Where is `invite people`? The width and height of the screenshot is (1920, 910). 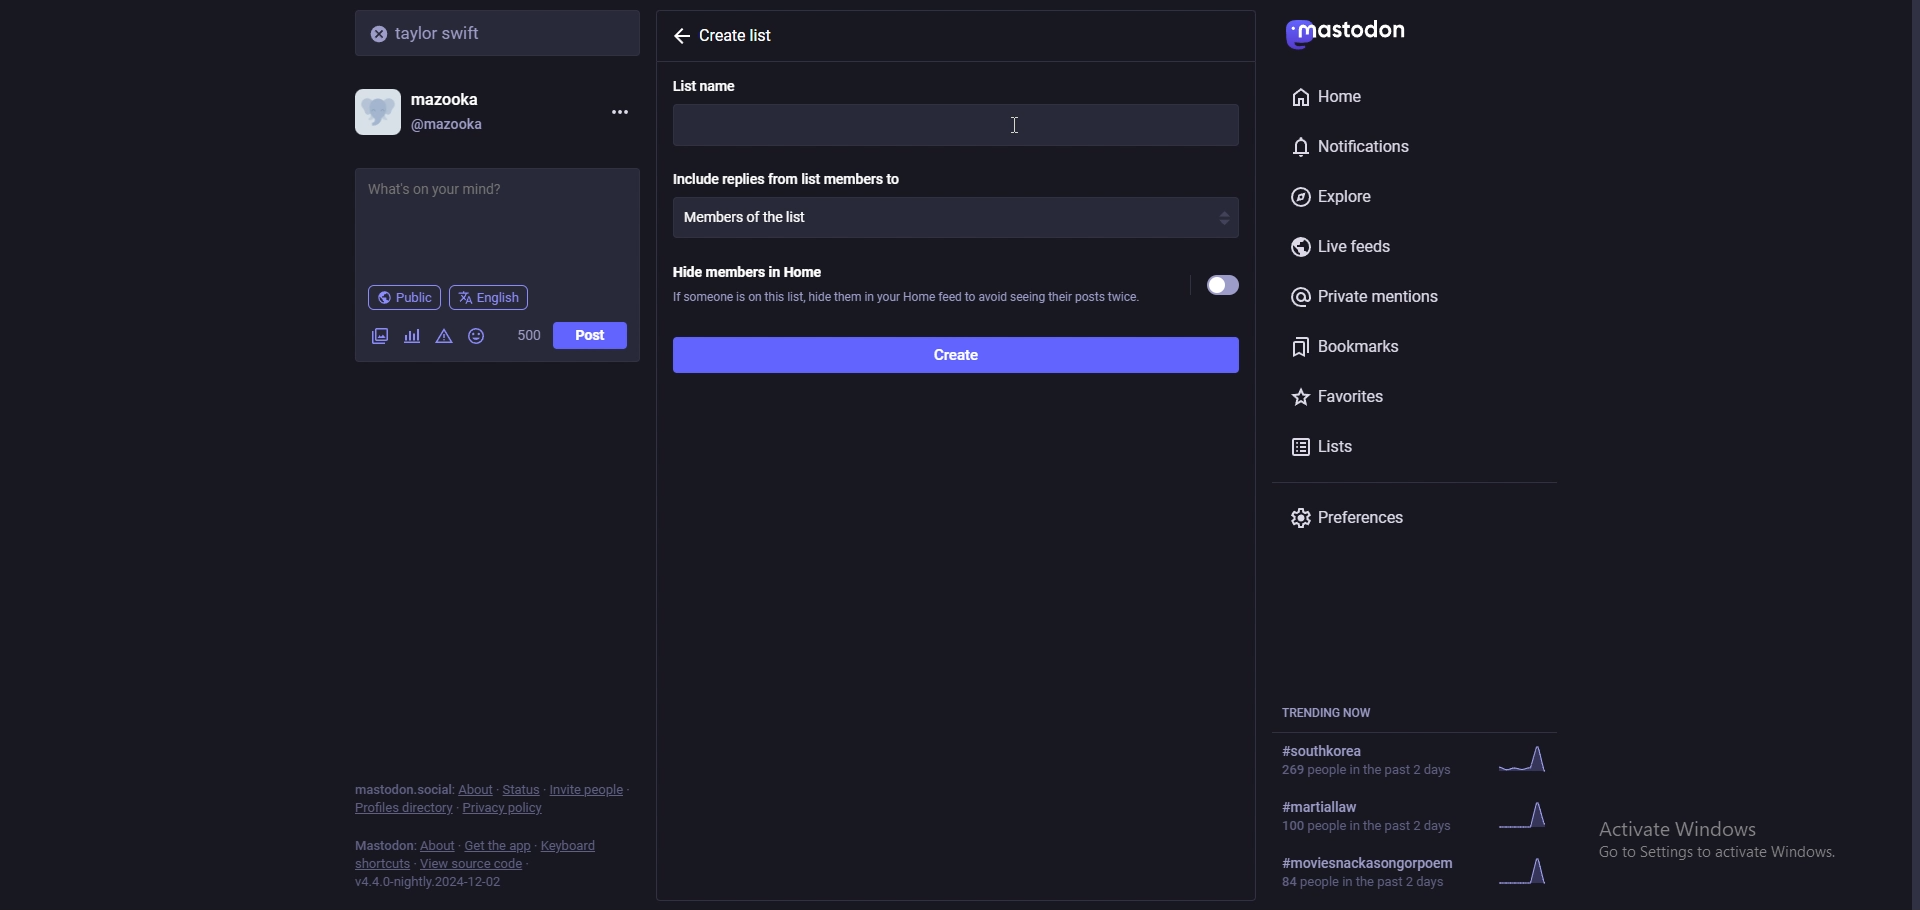
invite people is located at coordinates (588, 789).